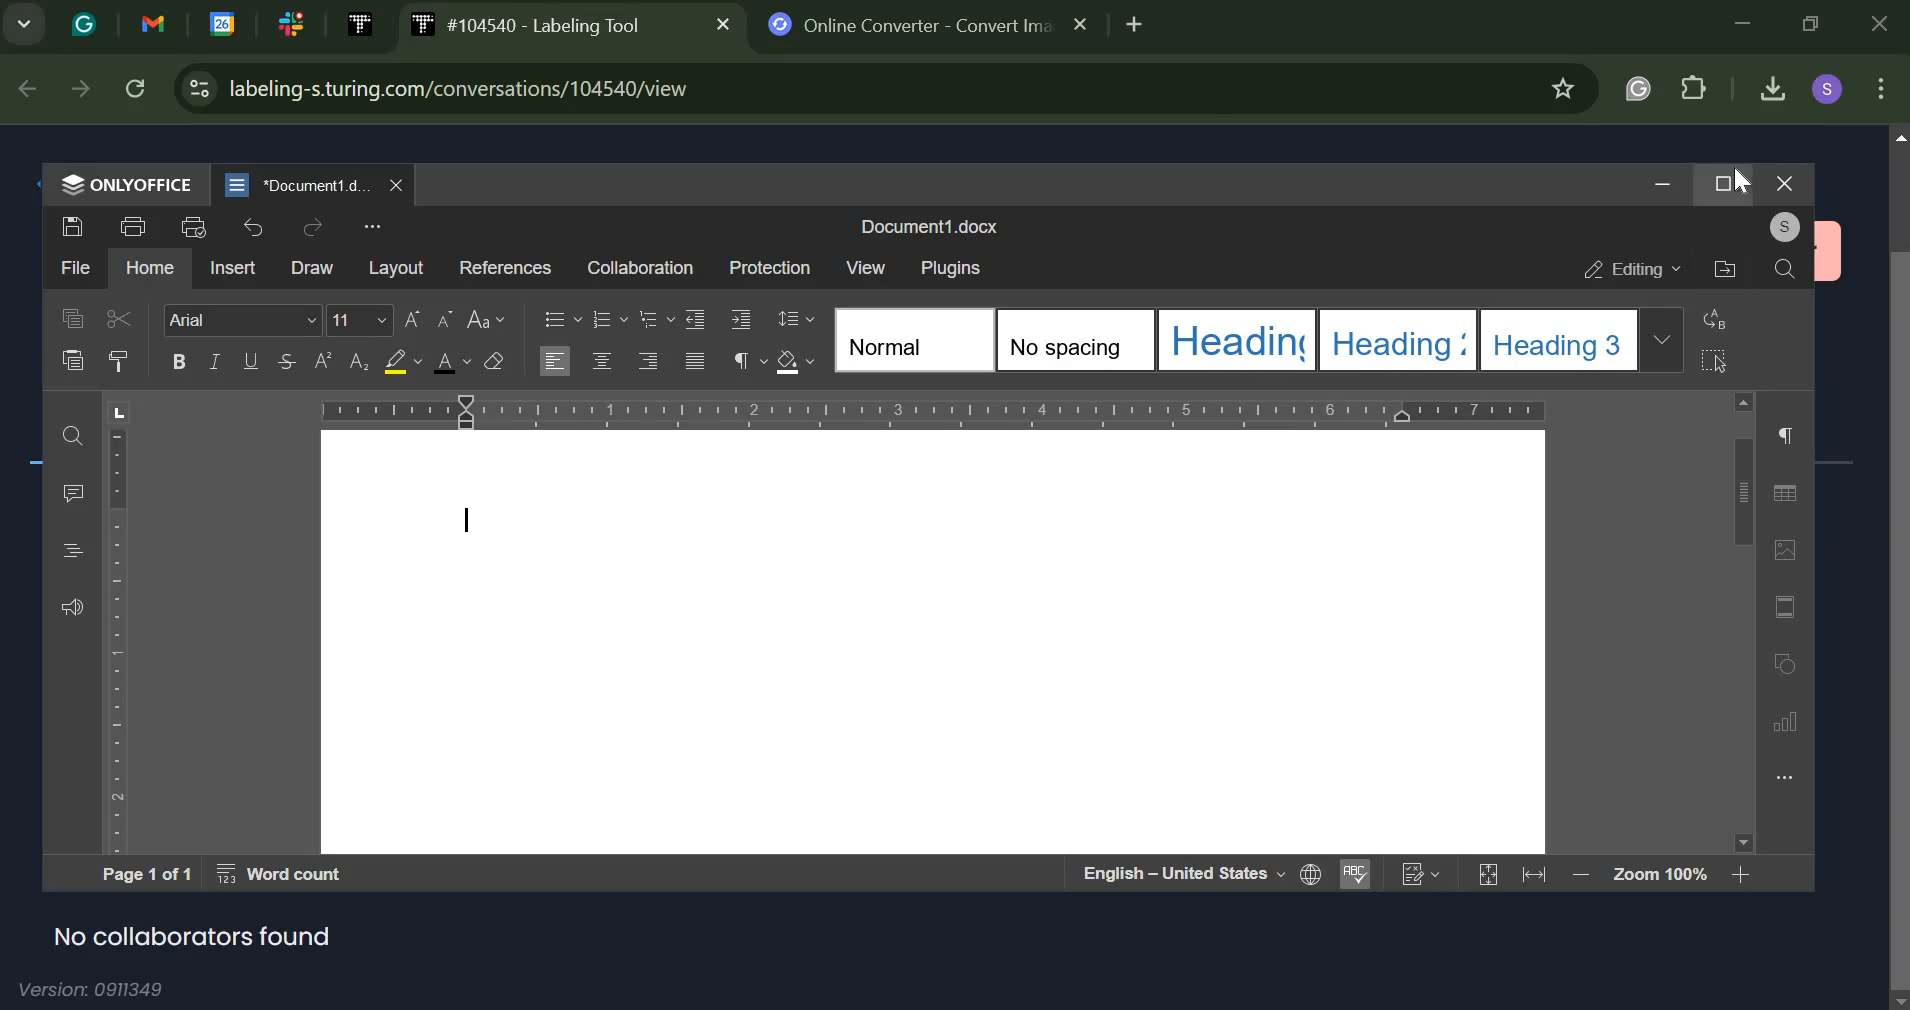 The image size is (1910, 1010). What do you see at coordinates (794, 317) in the screenshot?
I see `line spacing` at bounding box center [794, 317].